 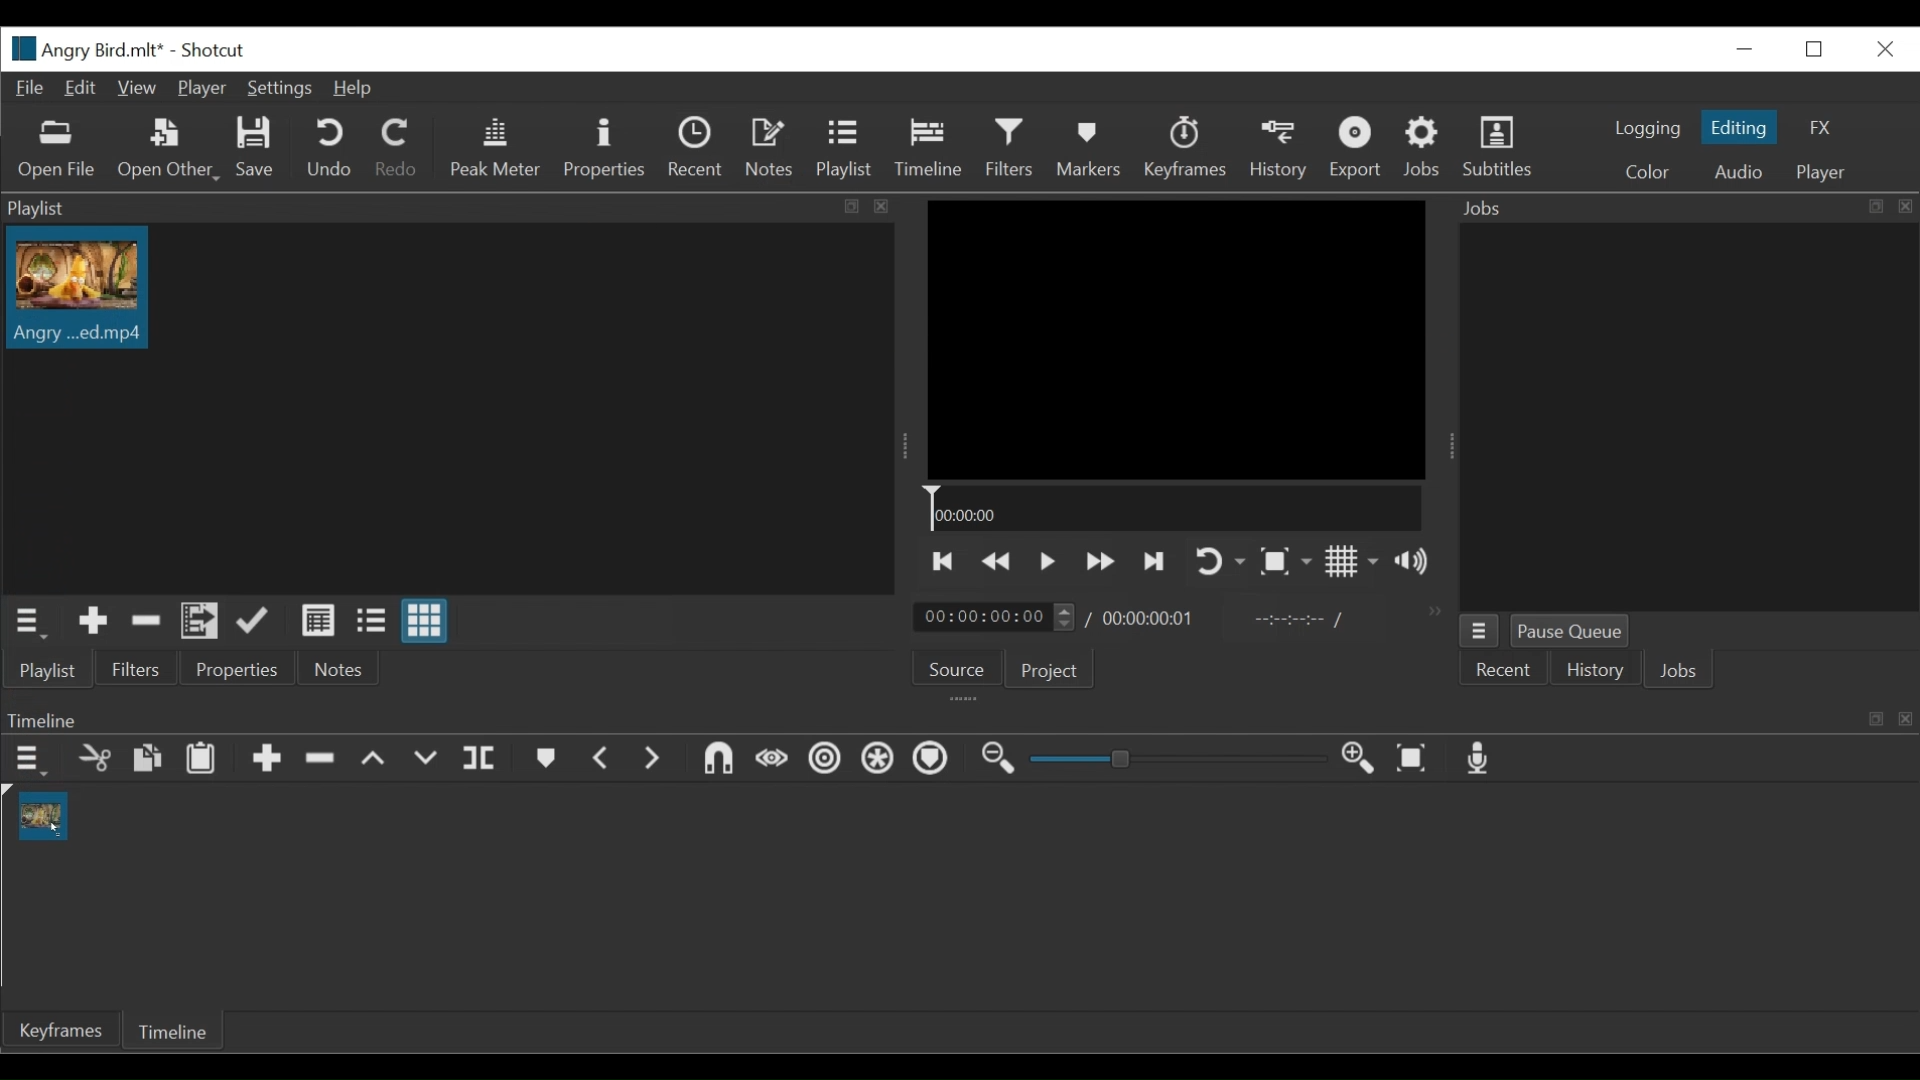 What do you see at coordinates (1009, 147) in the screenshot?
I see `Filter` at bounding box center [1009, 147].